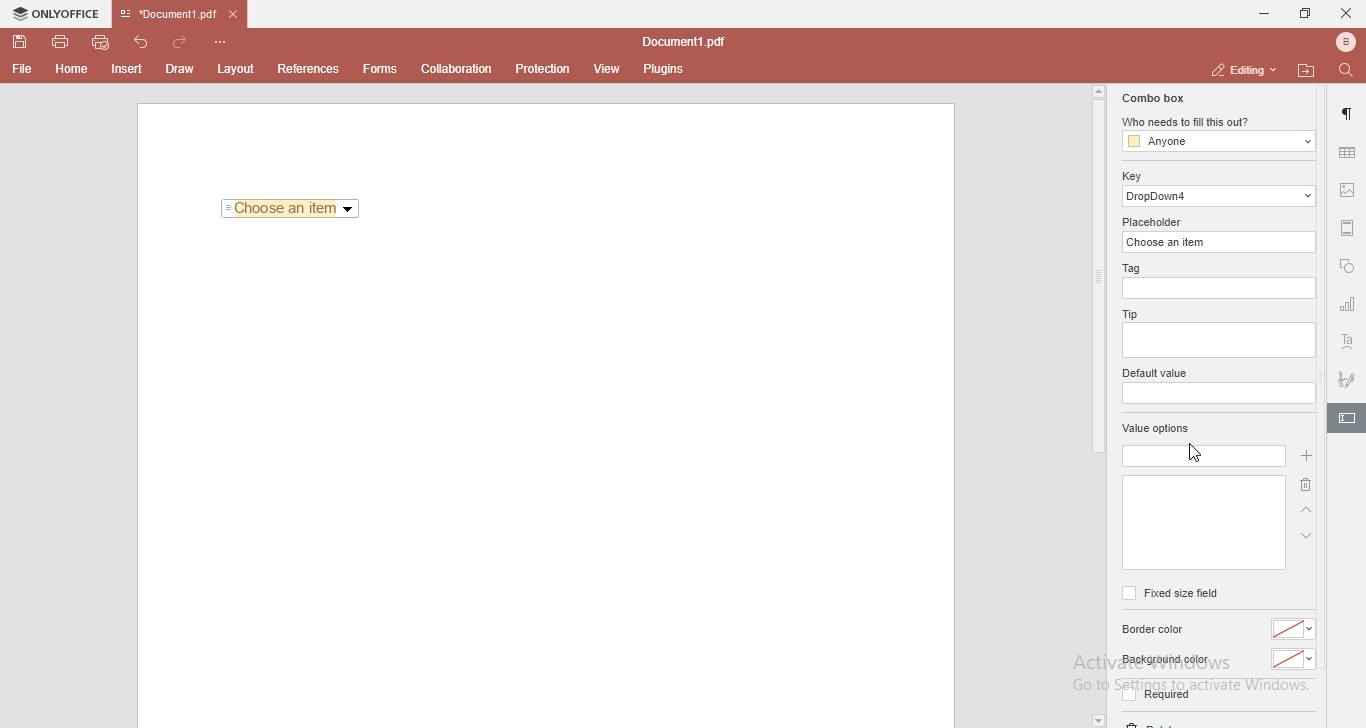  I want to click on empty box, so click(1221, 289).